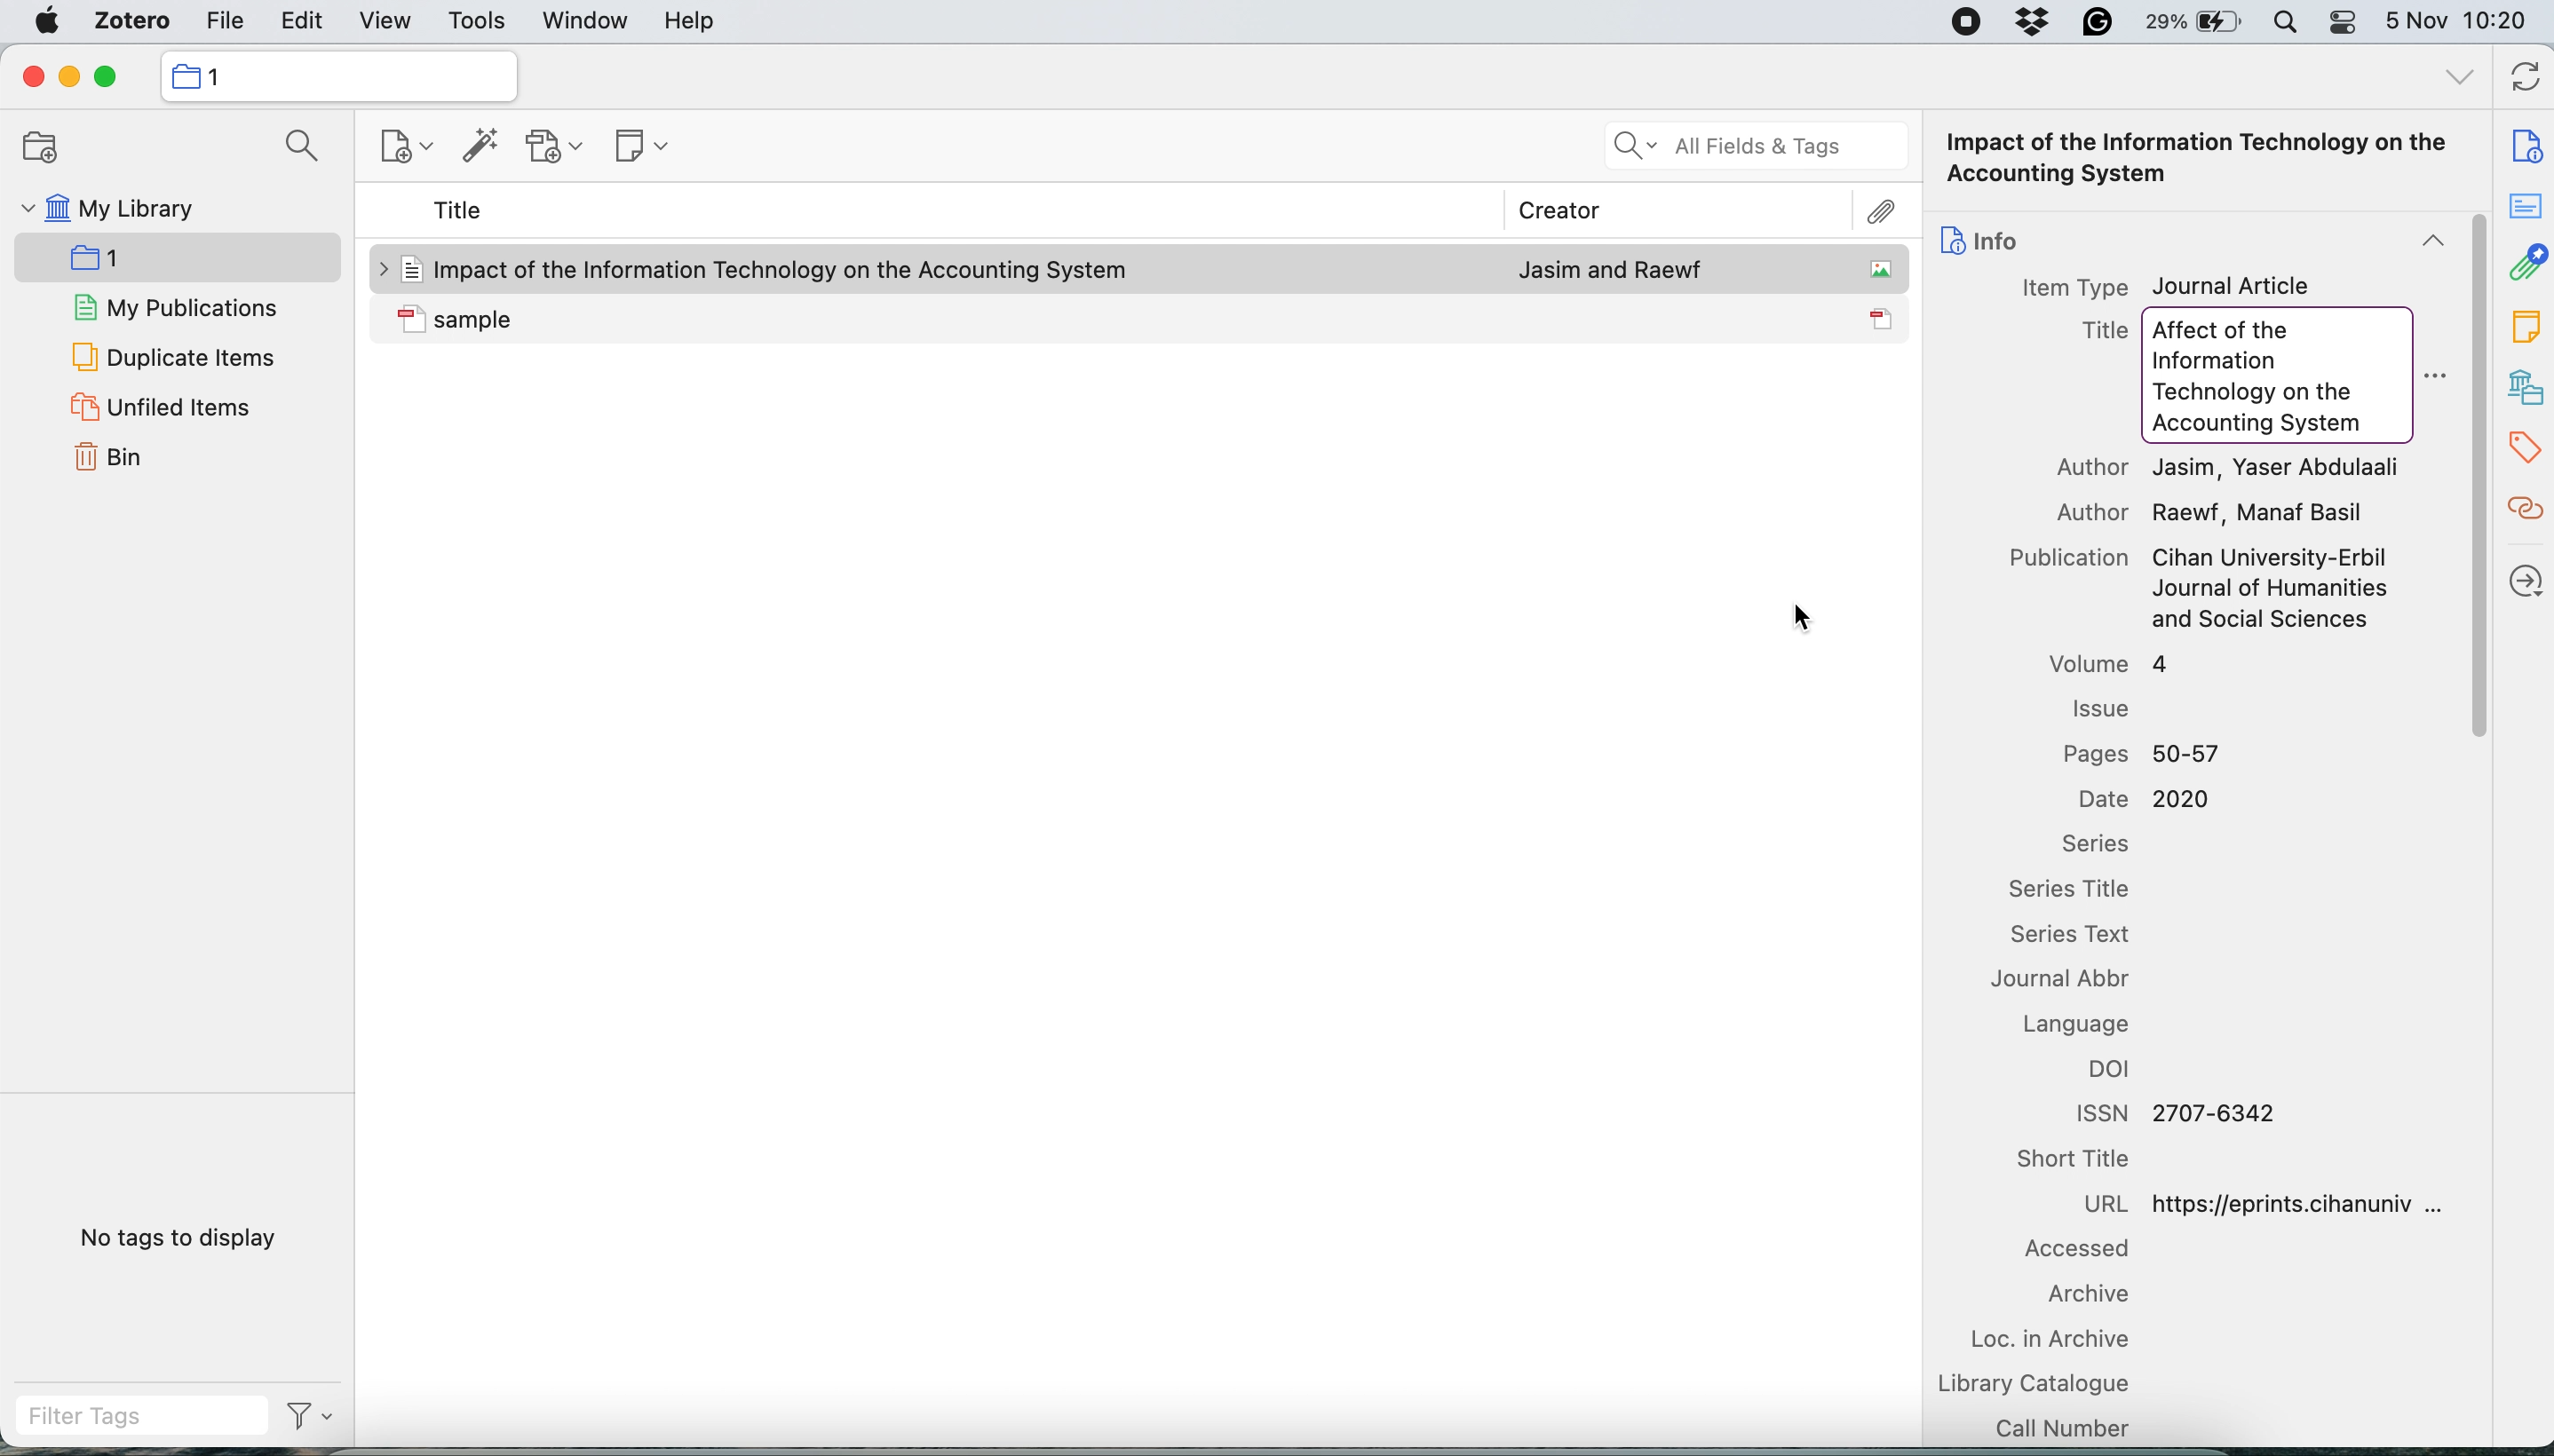  What do you see at coordinates (2199, 159) in the screenshot?
I see `Impact of the Information Technology on the Accounting System` at bounding box center [2199, 159].